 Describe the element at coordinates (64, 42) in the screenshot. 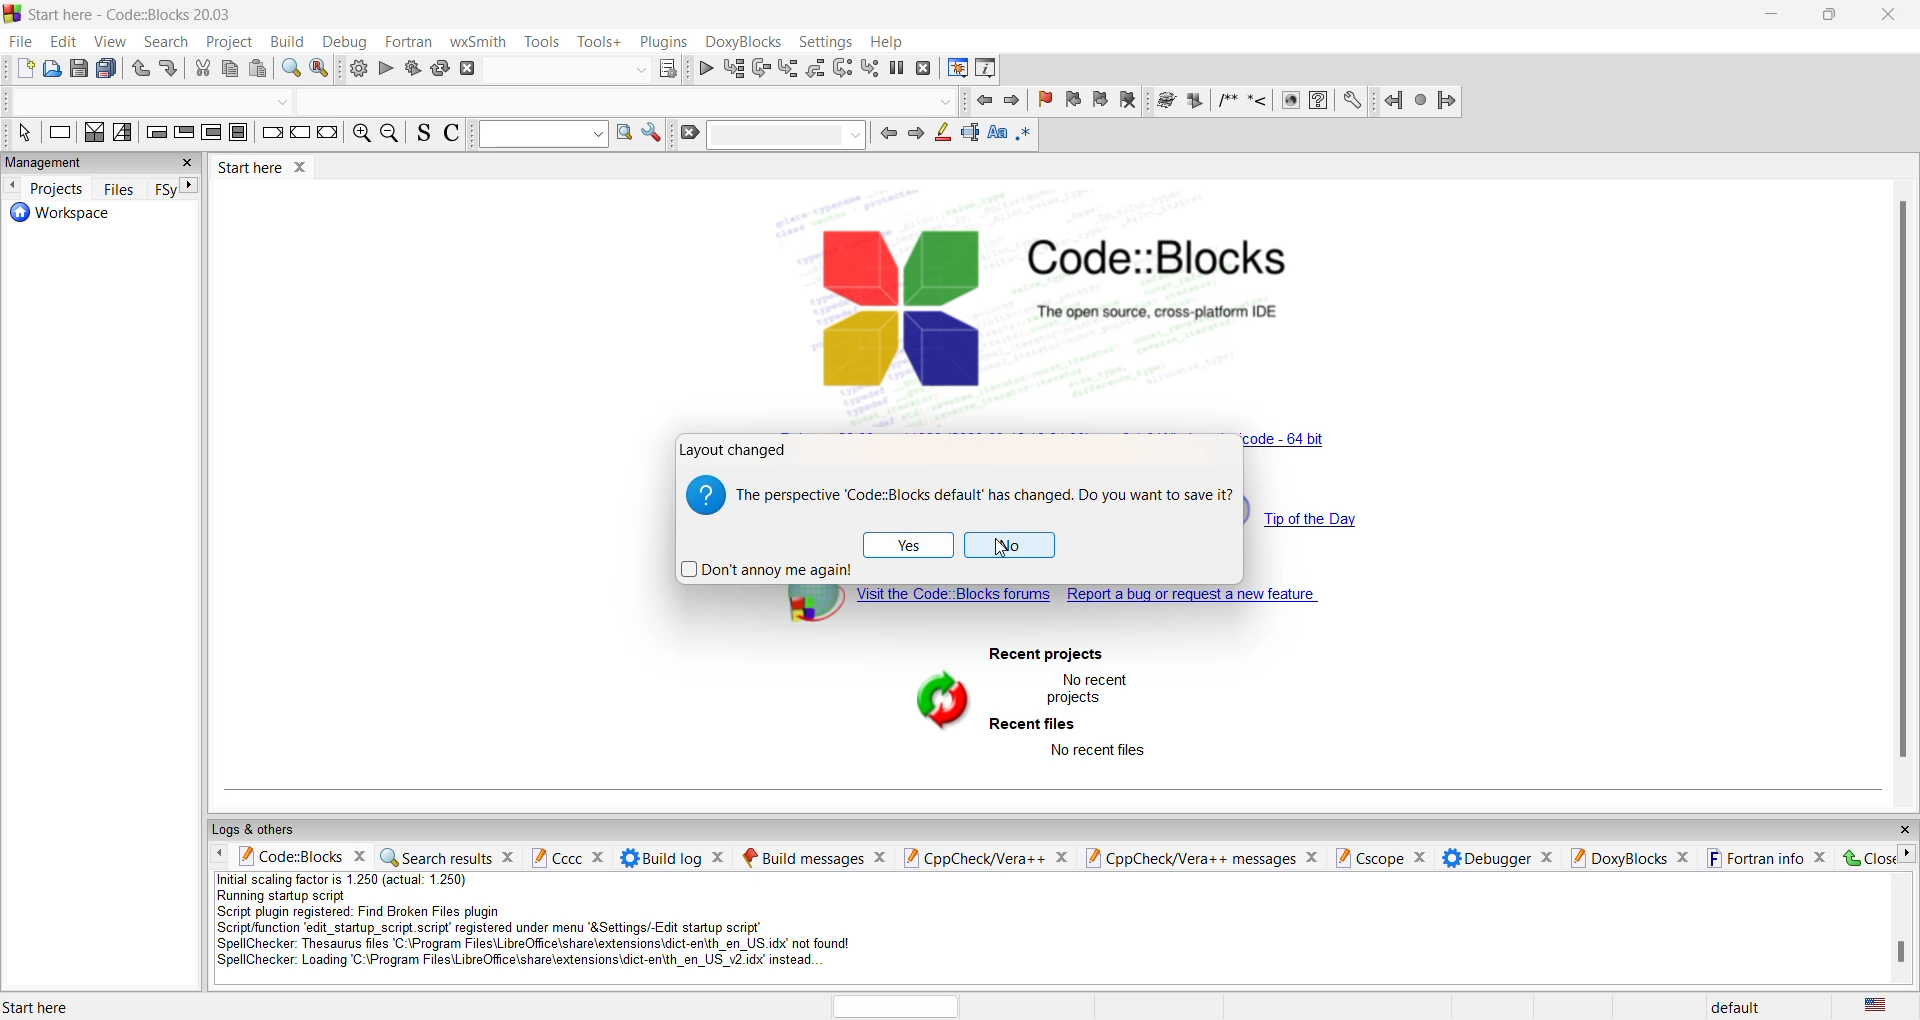

I see `edit` at that location.